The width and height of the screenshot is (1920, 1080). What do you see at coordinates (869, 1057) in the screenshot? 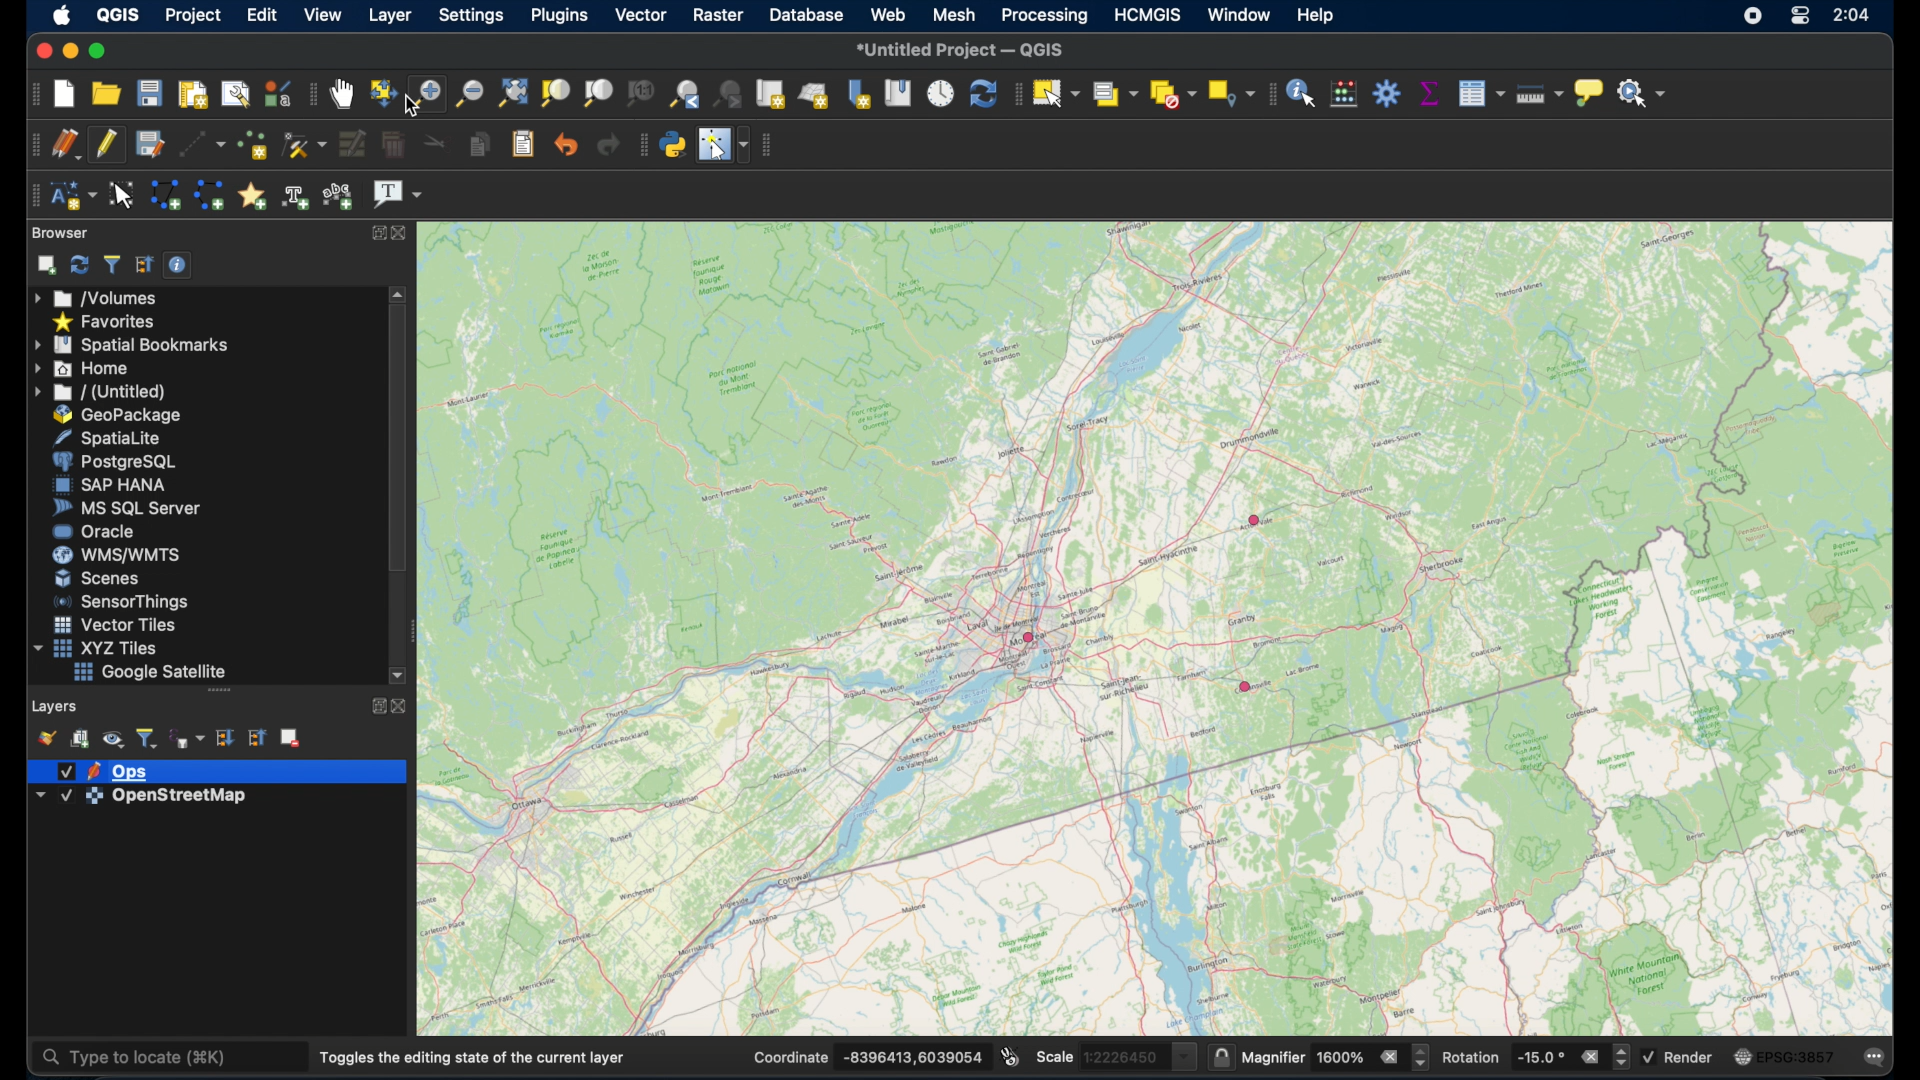
I see `coordinate` at bounding box center [869, 1057].